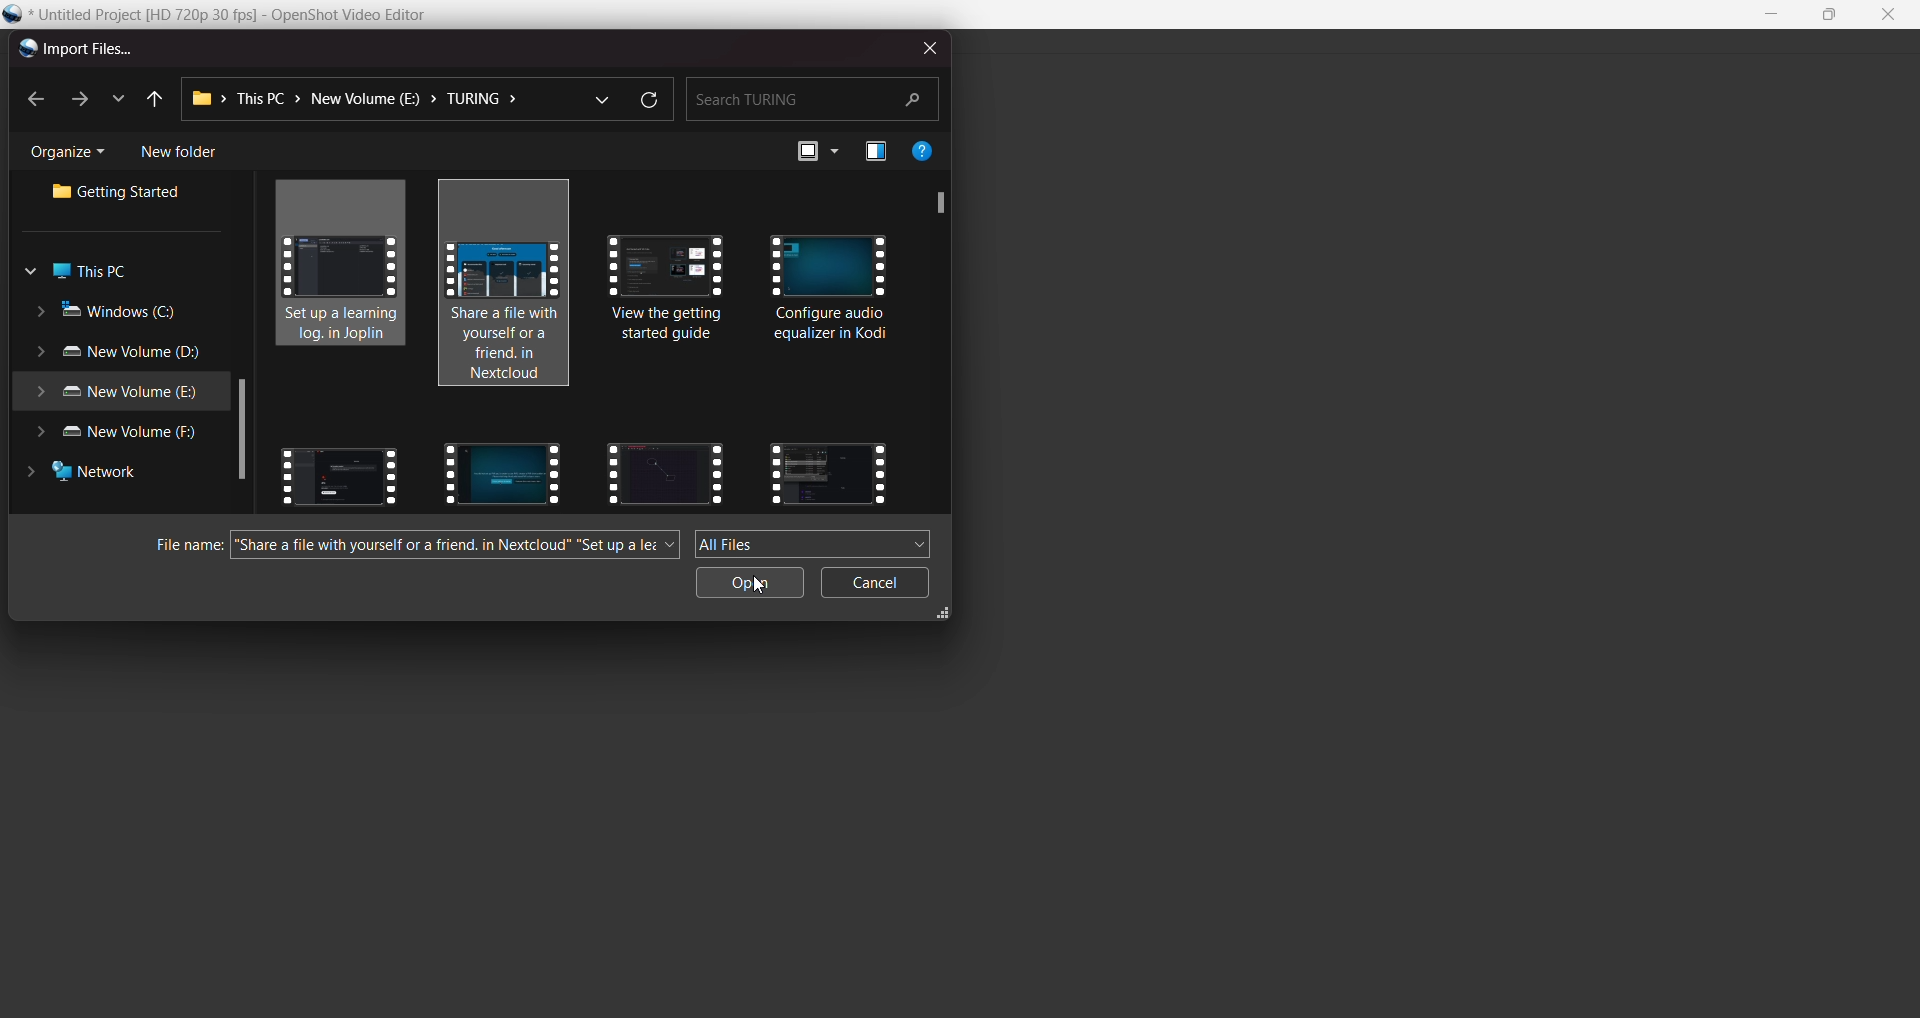 The image size is (1920, 1018). Describe the element at coordinates (116, 96) in the screenshot. I see `list` at that location.